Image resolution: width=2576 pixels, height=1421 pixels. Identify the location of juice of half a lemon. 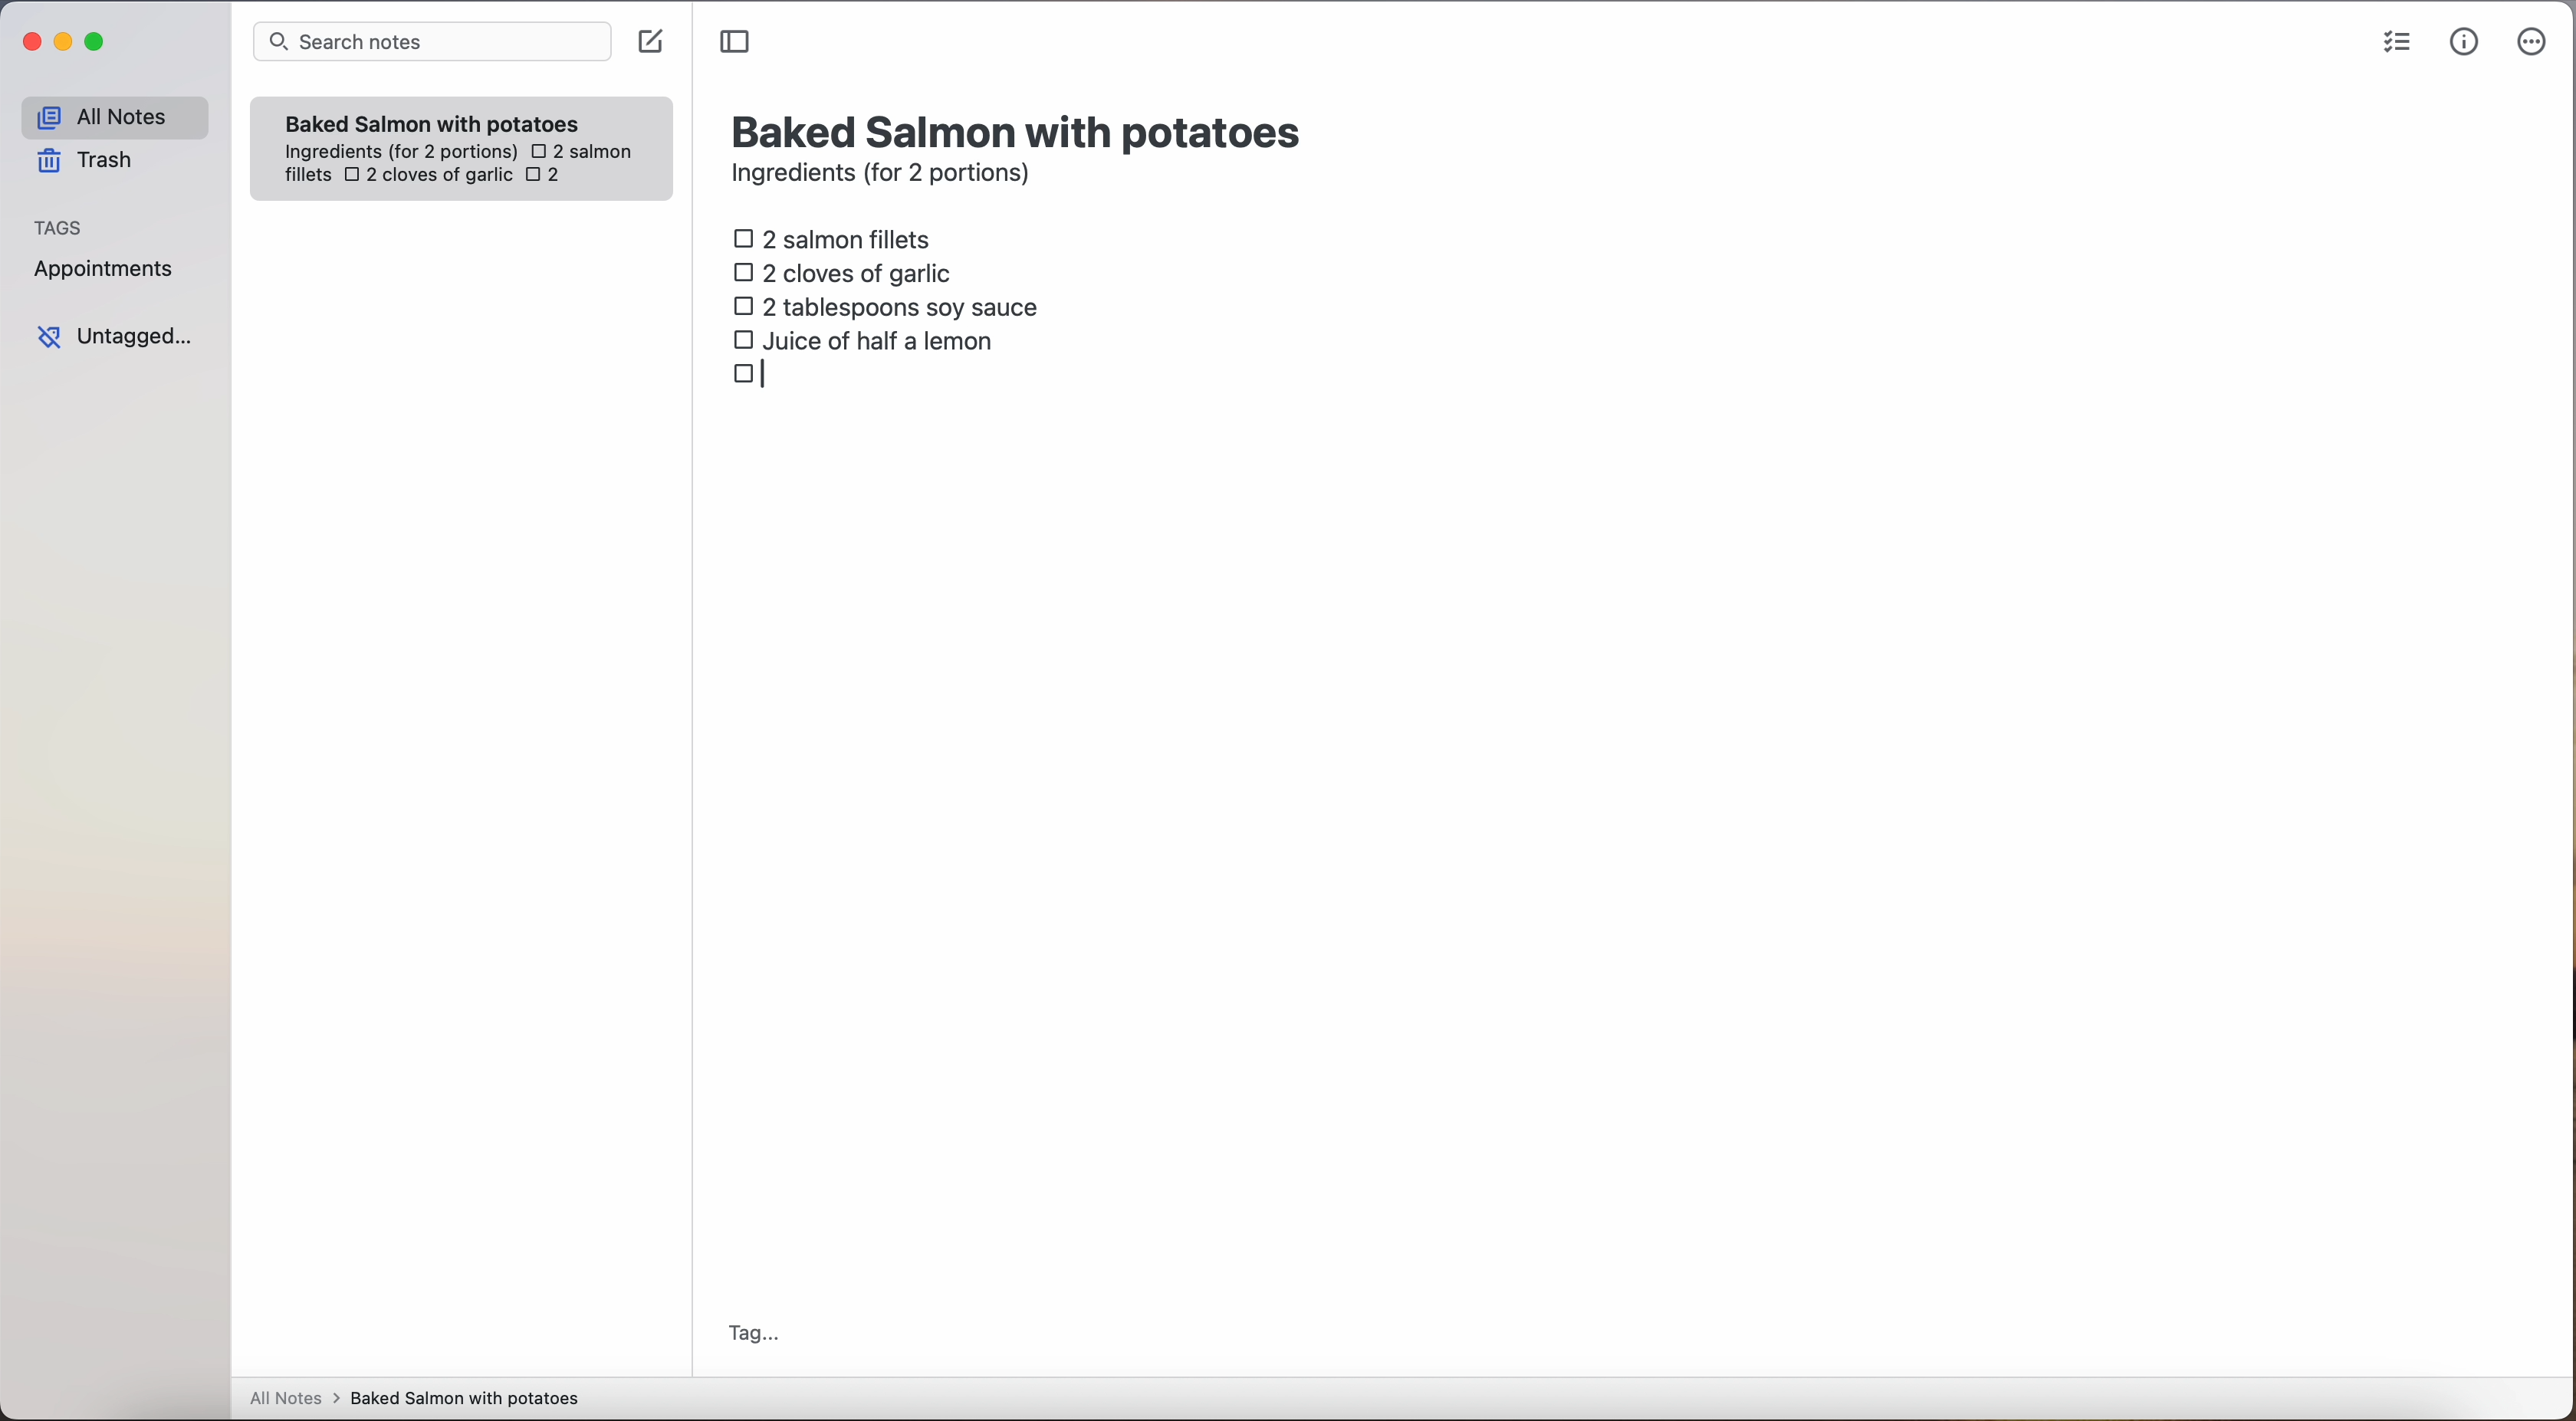
(866, 339).